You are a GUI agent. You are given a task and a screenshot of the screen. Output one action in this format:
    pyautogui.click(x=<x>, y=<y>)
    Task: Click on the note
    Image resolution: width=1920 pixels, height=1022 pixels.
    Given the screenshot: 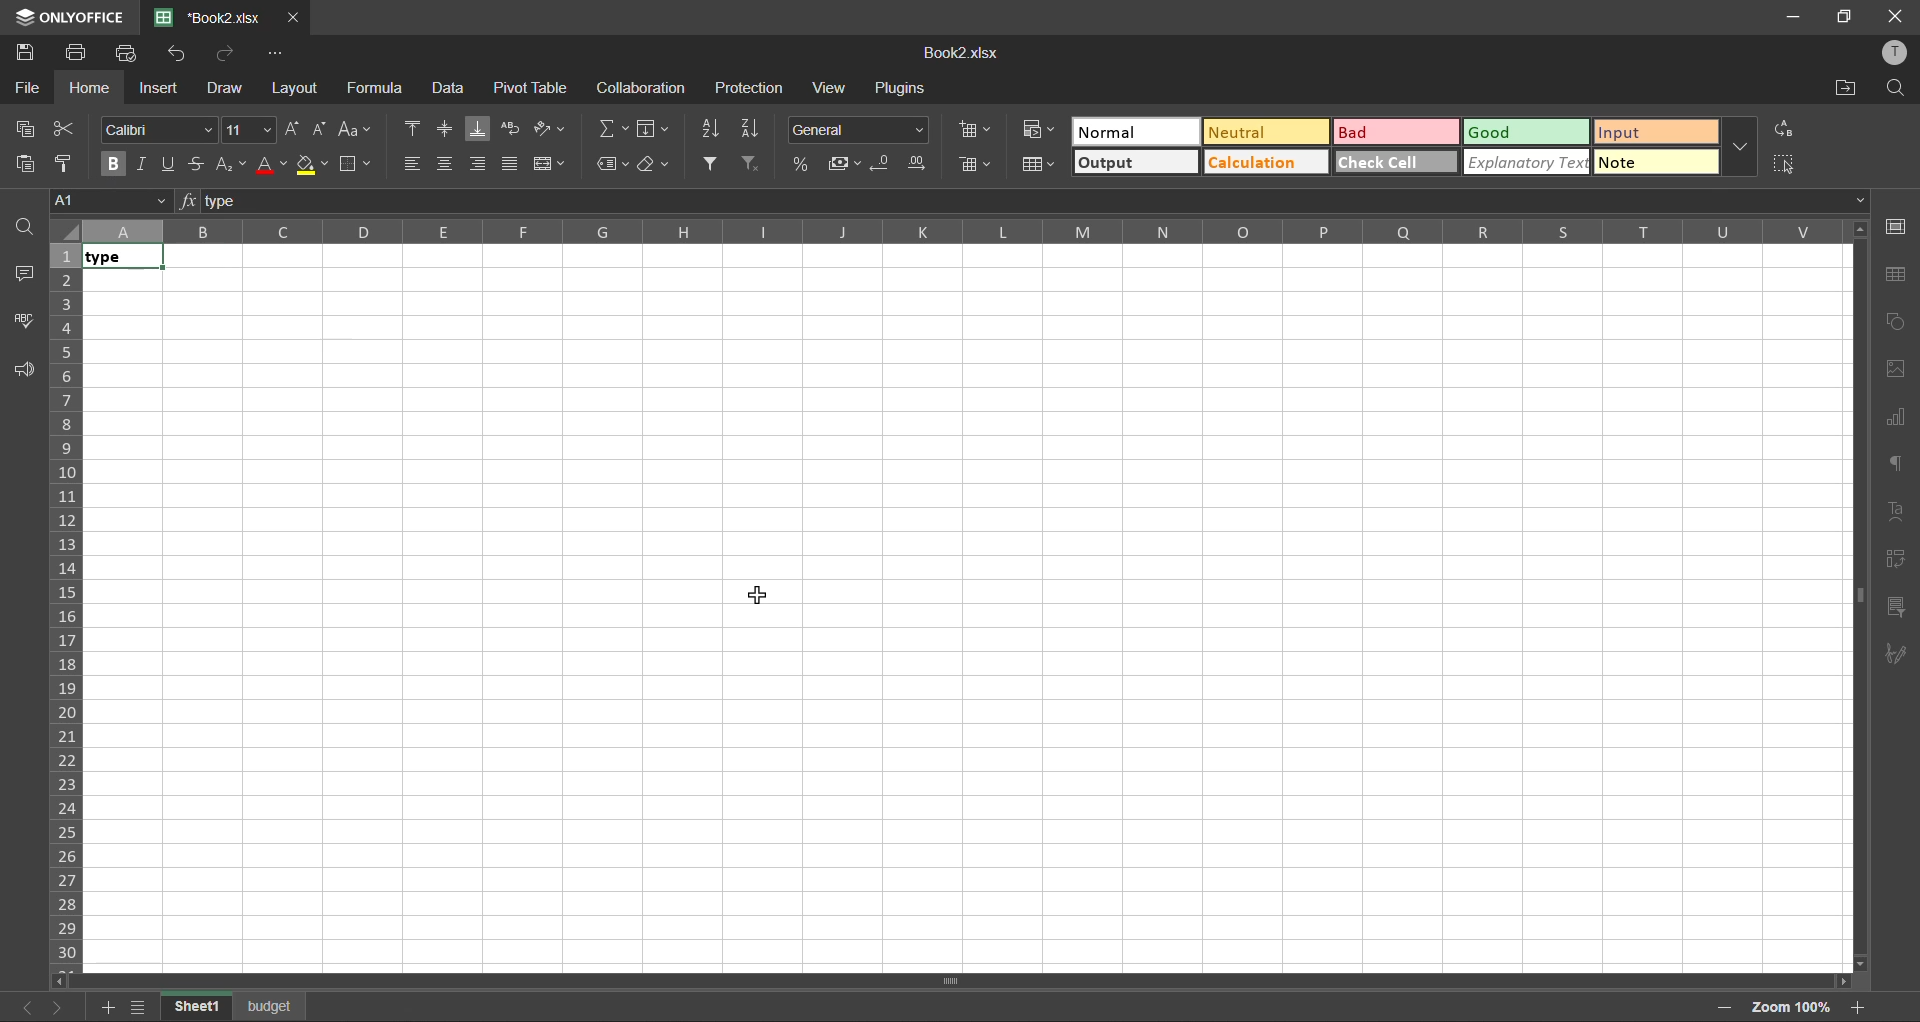 What is the action you would take?
    pyautogui.click(x=1654, y=164)
    